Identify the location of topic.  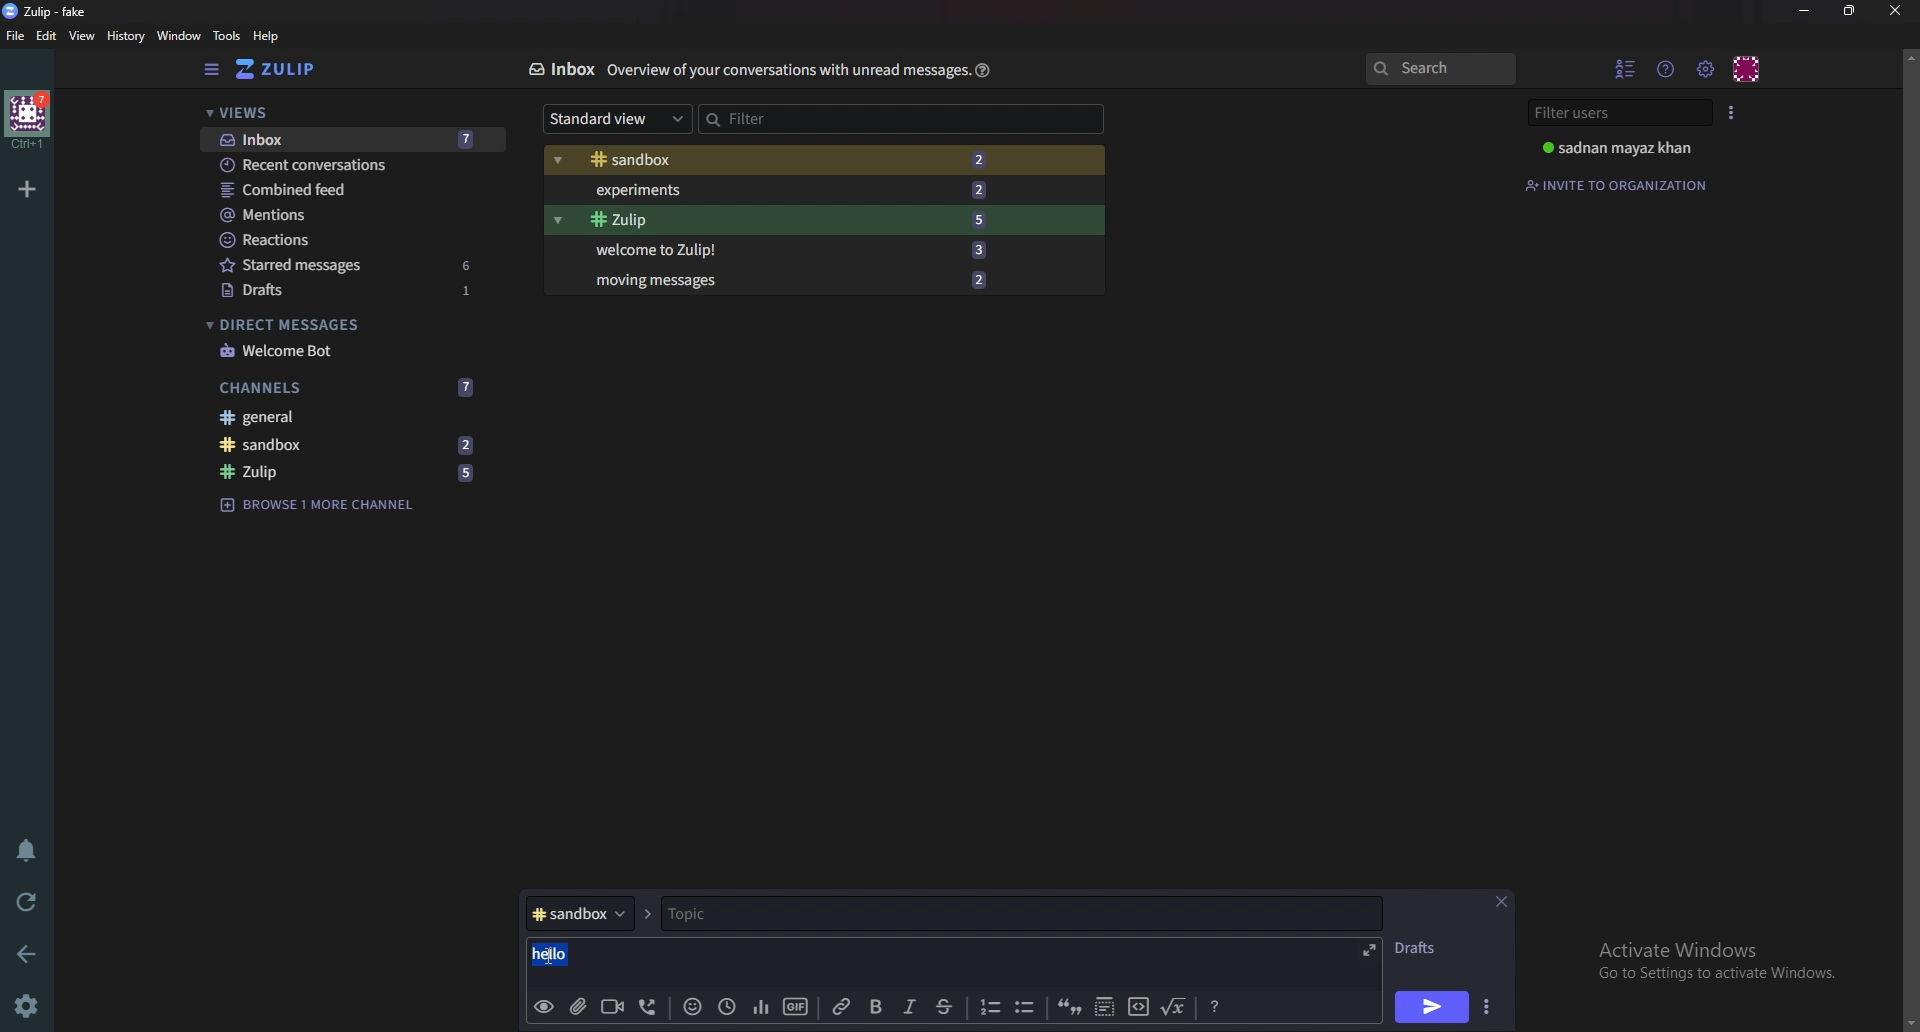
(877, 915).